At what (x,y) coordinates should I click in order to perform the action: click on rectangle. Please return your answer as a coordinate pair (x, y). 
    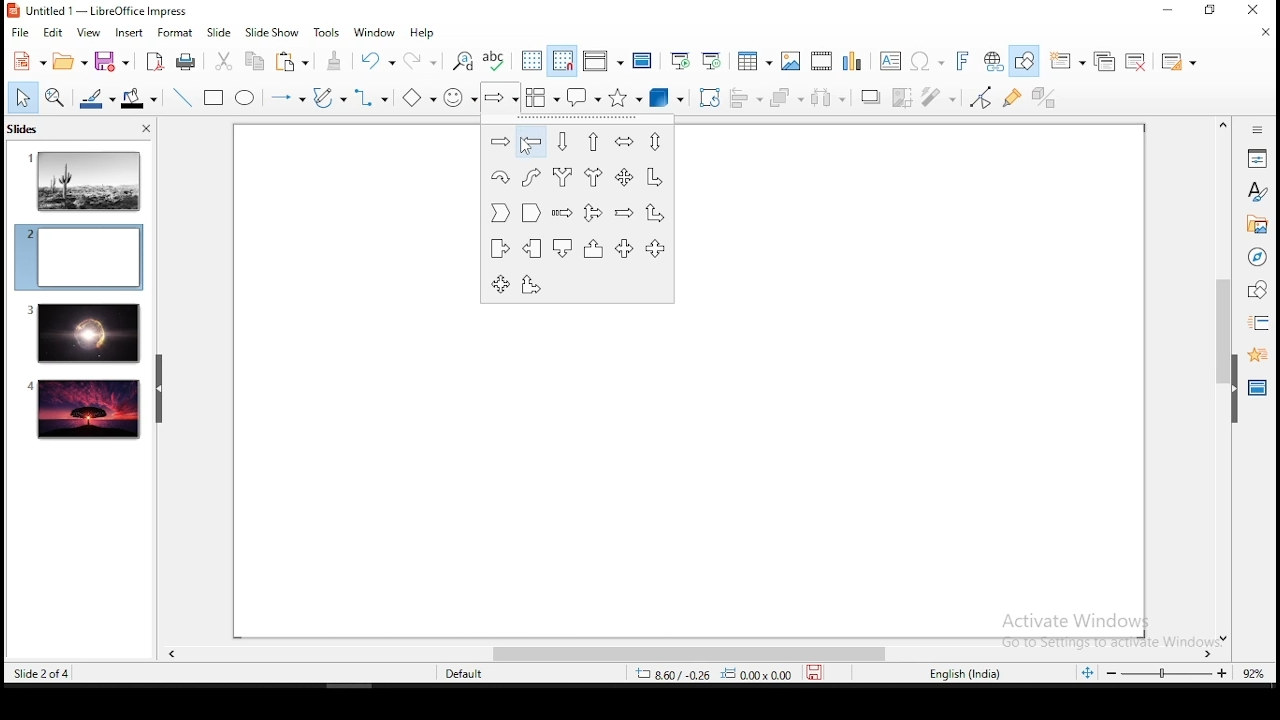
    Looking at the image, I should click on (215, 99).